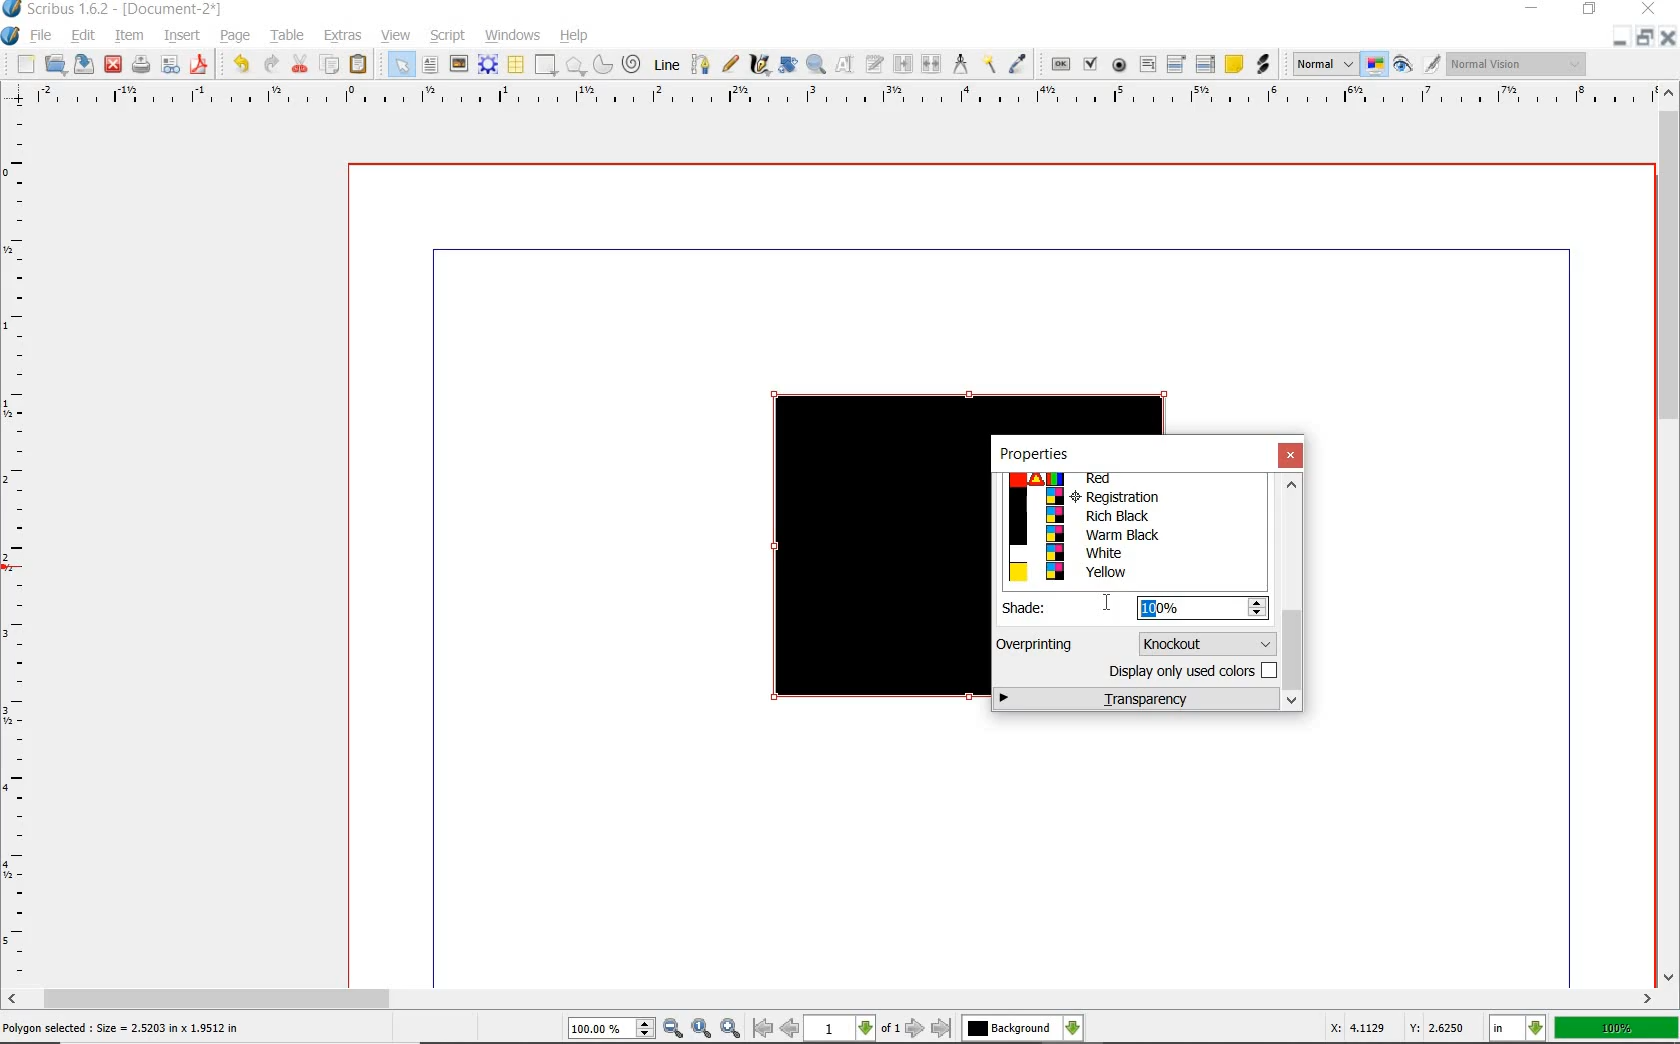 This screenshot has width=1680, height=1044. What do you see at coordinates (241, 66) in the screenshot?
I see `undo` at bounding box center [241, 66].